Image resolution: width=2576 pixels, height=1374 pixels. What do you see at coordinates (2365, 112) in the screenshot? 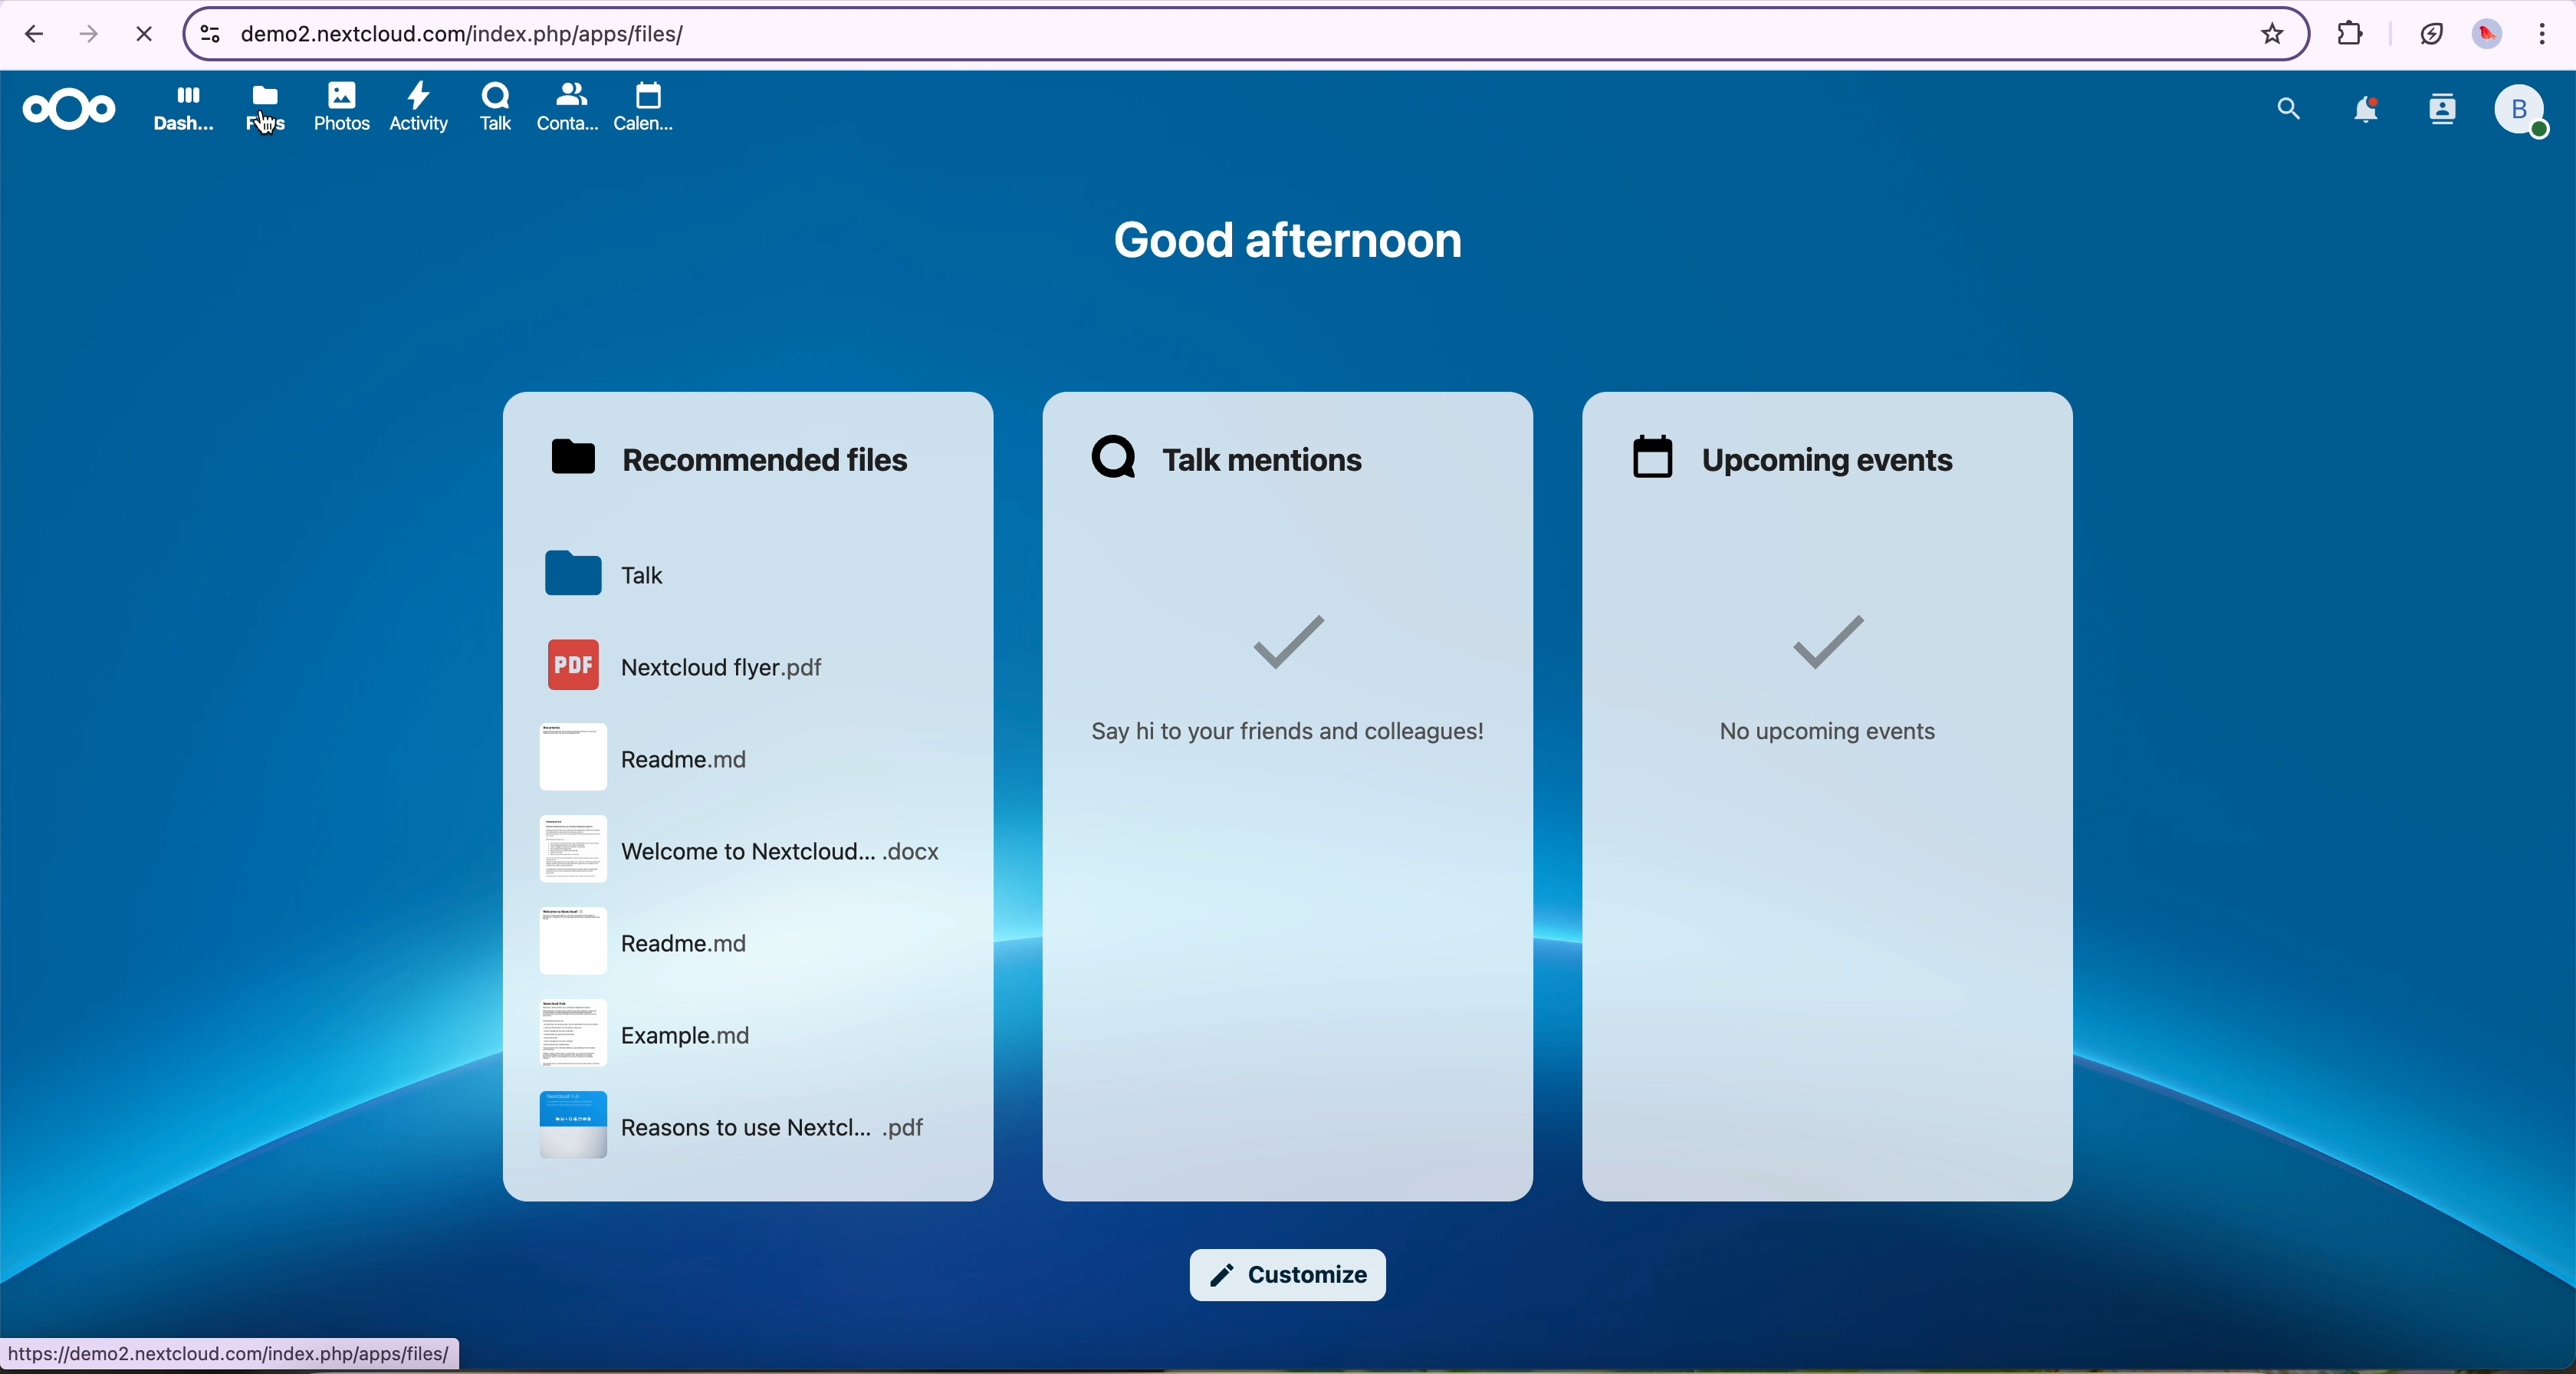
I see `notifications` at bounding box center [2365, 112].